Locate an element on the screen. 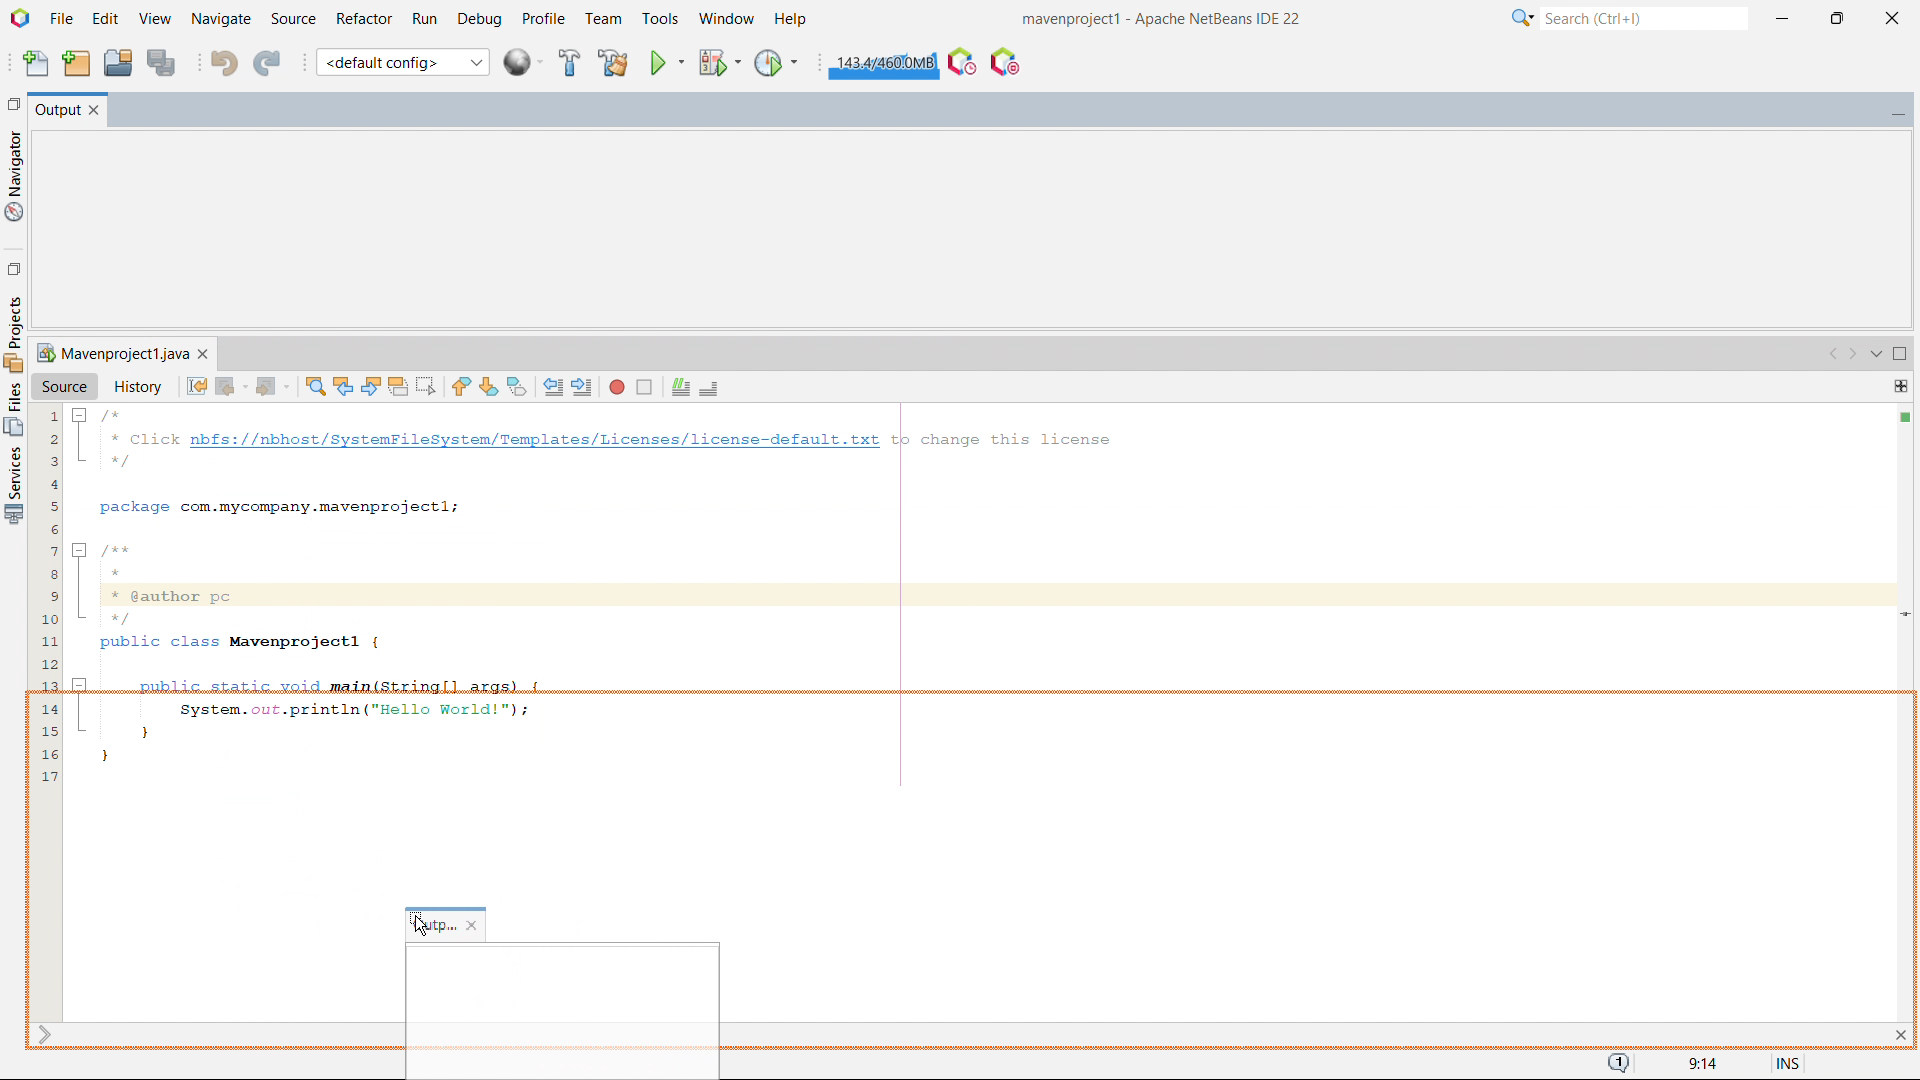 This screenshot has height=1080, width=1920. run is located at coordinates (424, 20).